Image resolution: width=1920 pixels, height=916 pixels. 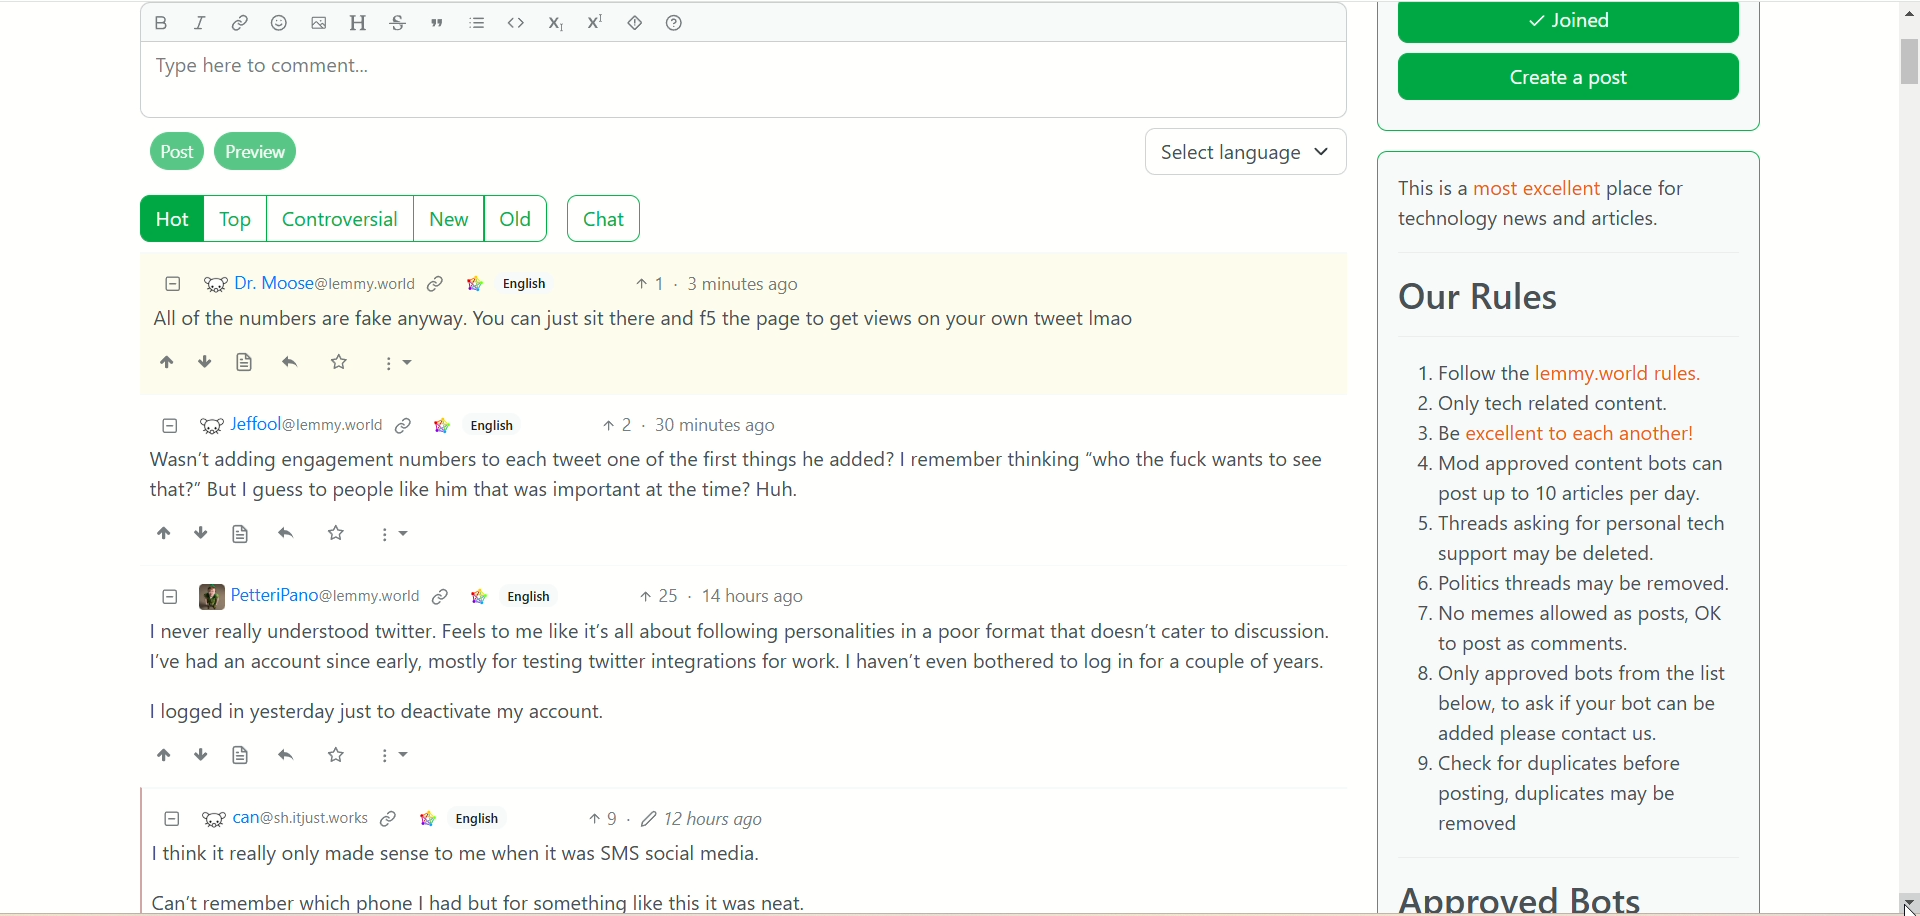 What do you see at coordinates (166, 361) in the screenshot?
I see `Upvote ` at bounding box center [166, 361].